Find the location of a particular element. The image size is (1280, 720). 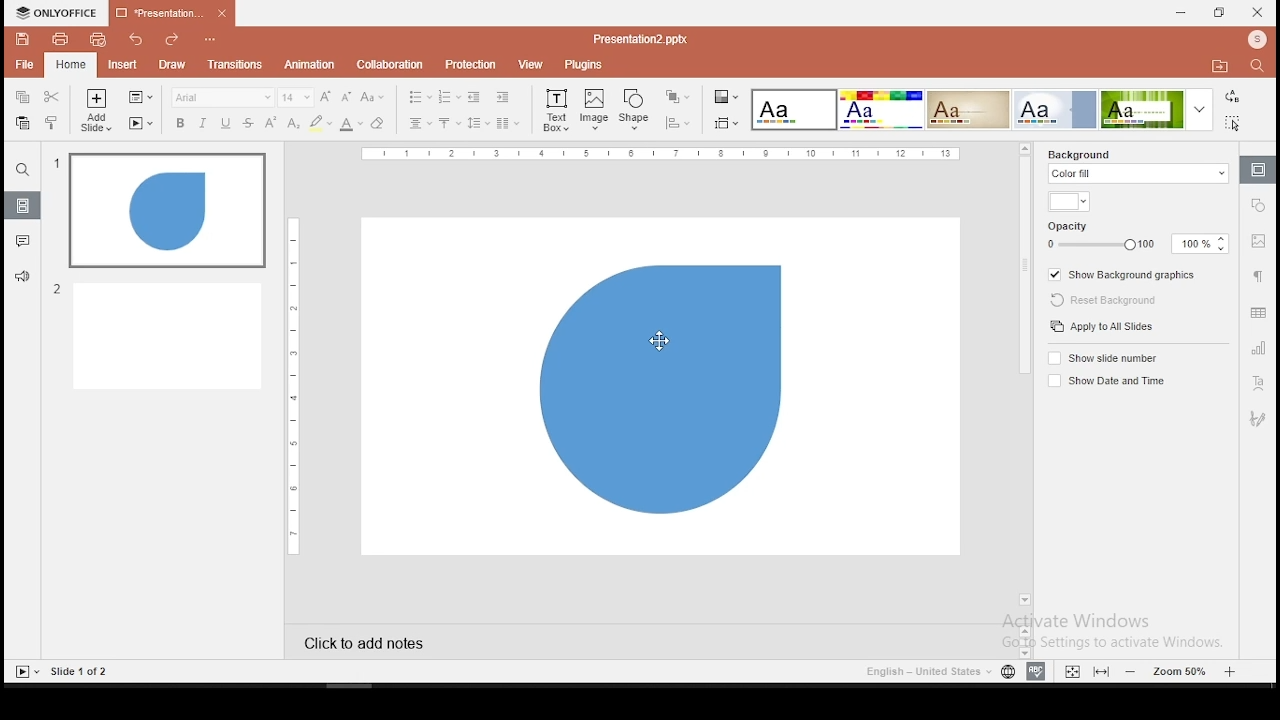

minimize is located at coordinates (1180, 12).